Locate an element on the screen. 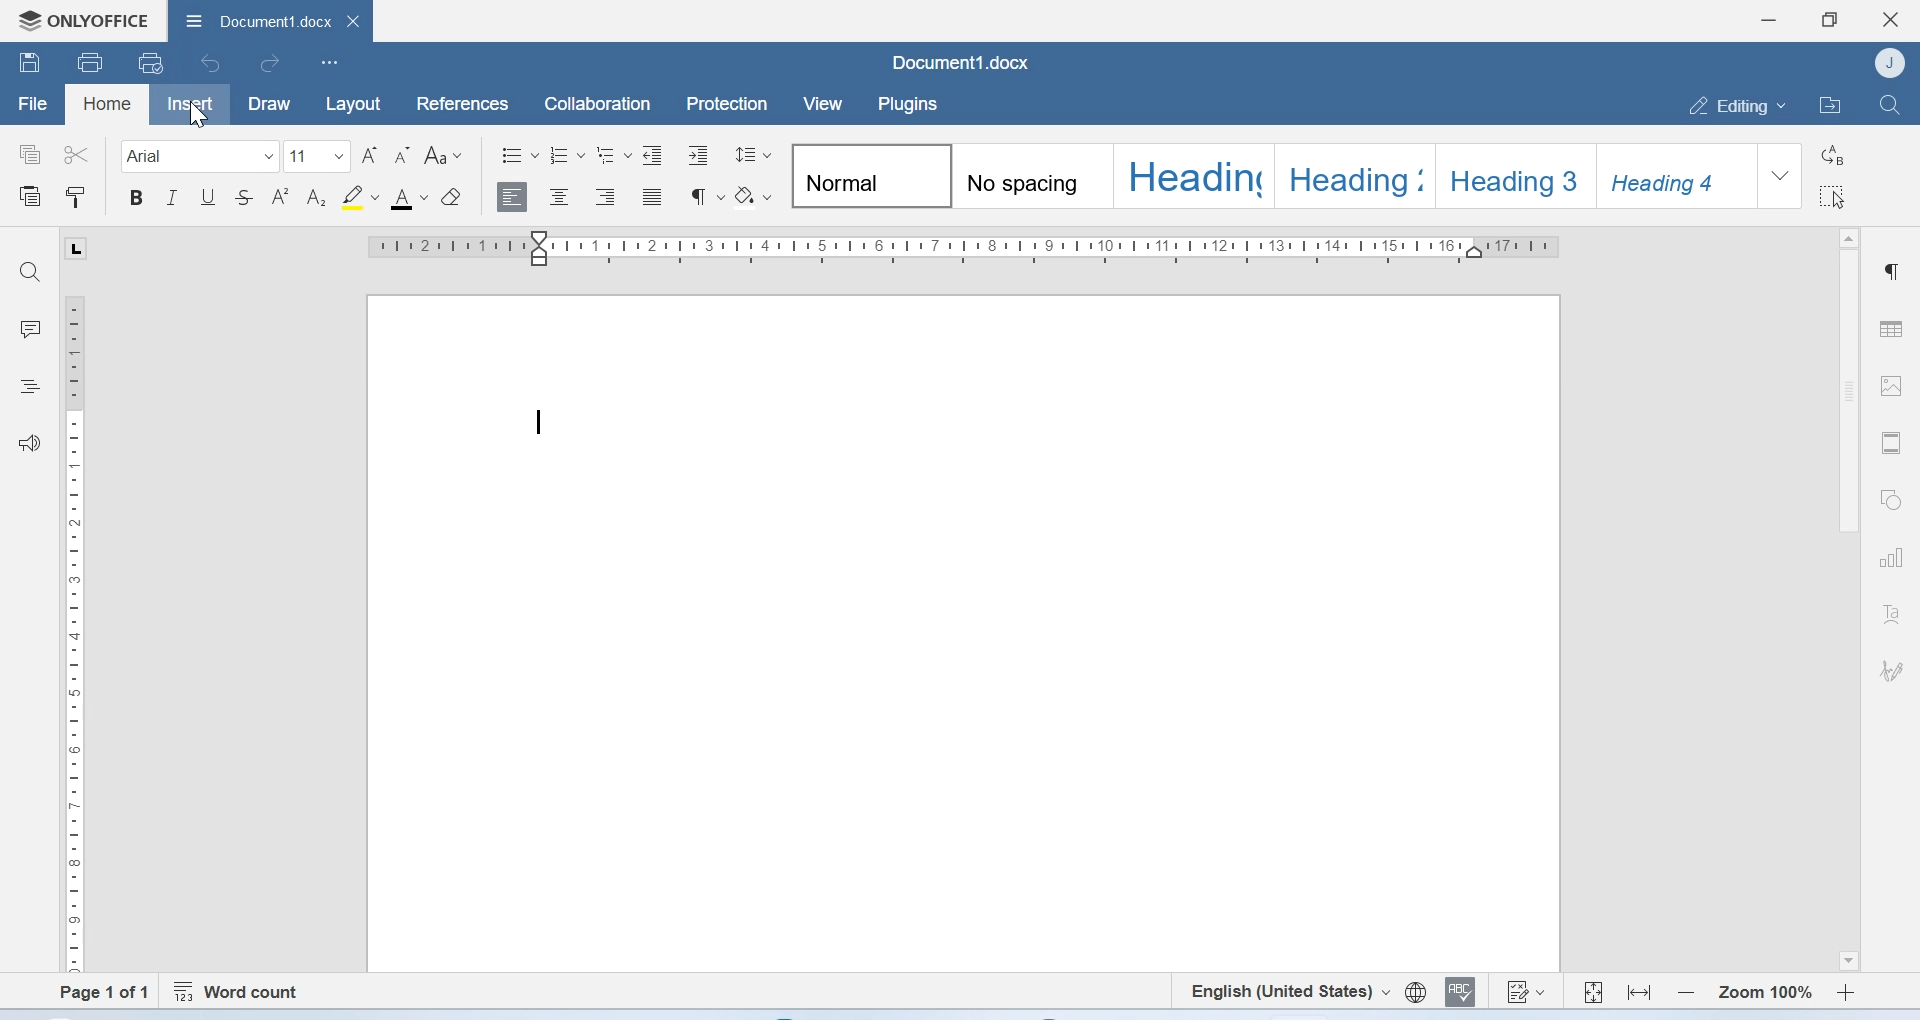 Image resolution: width=1920 pixels, height=1020 pixels. Bullets is located at coordinates (519, 154).